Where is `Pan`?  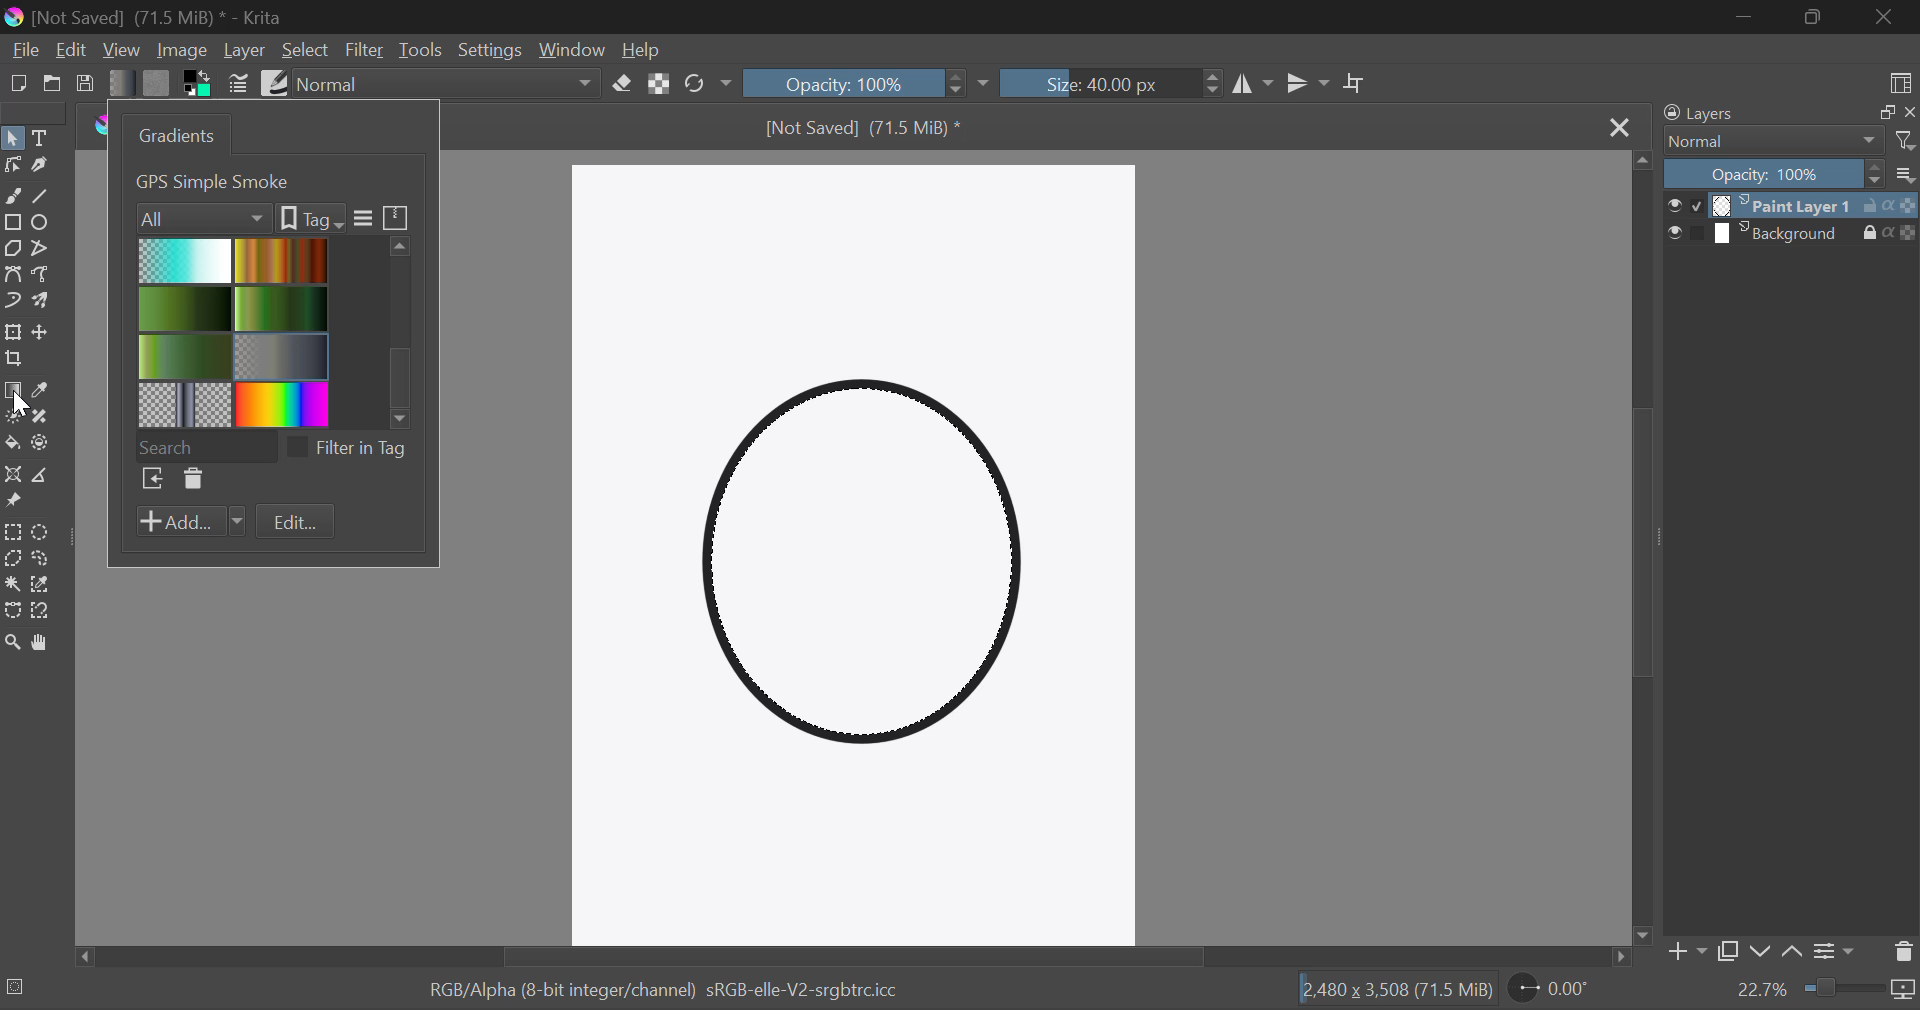
Pan is located at coordinates (45, 644).